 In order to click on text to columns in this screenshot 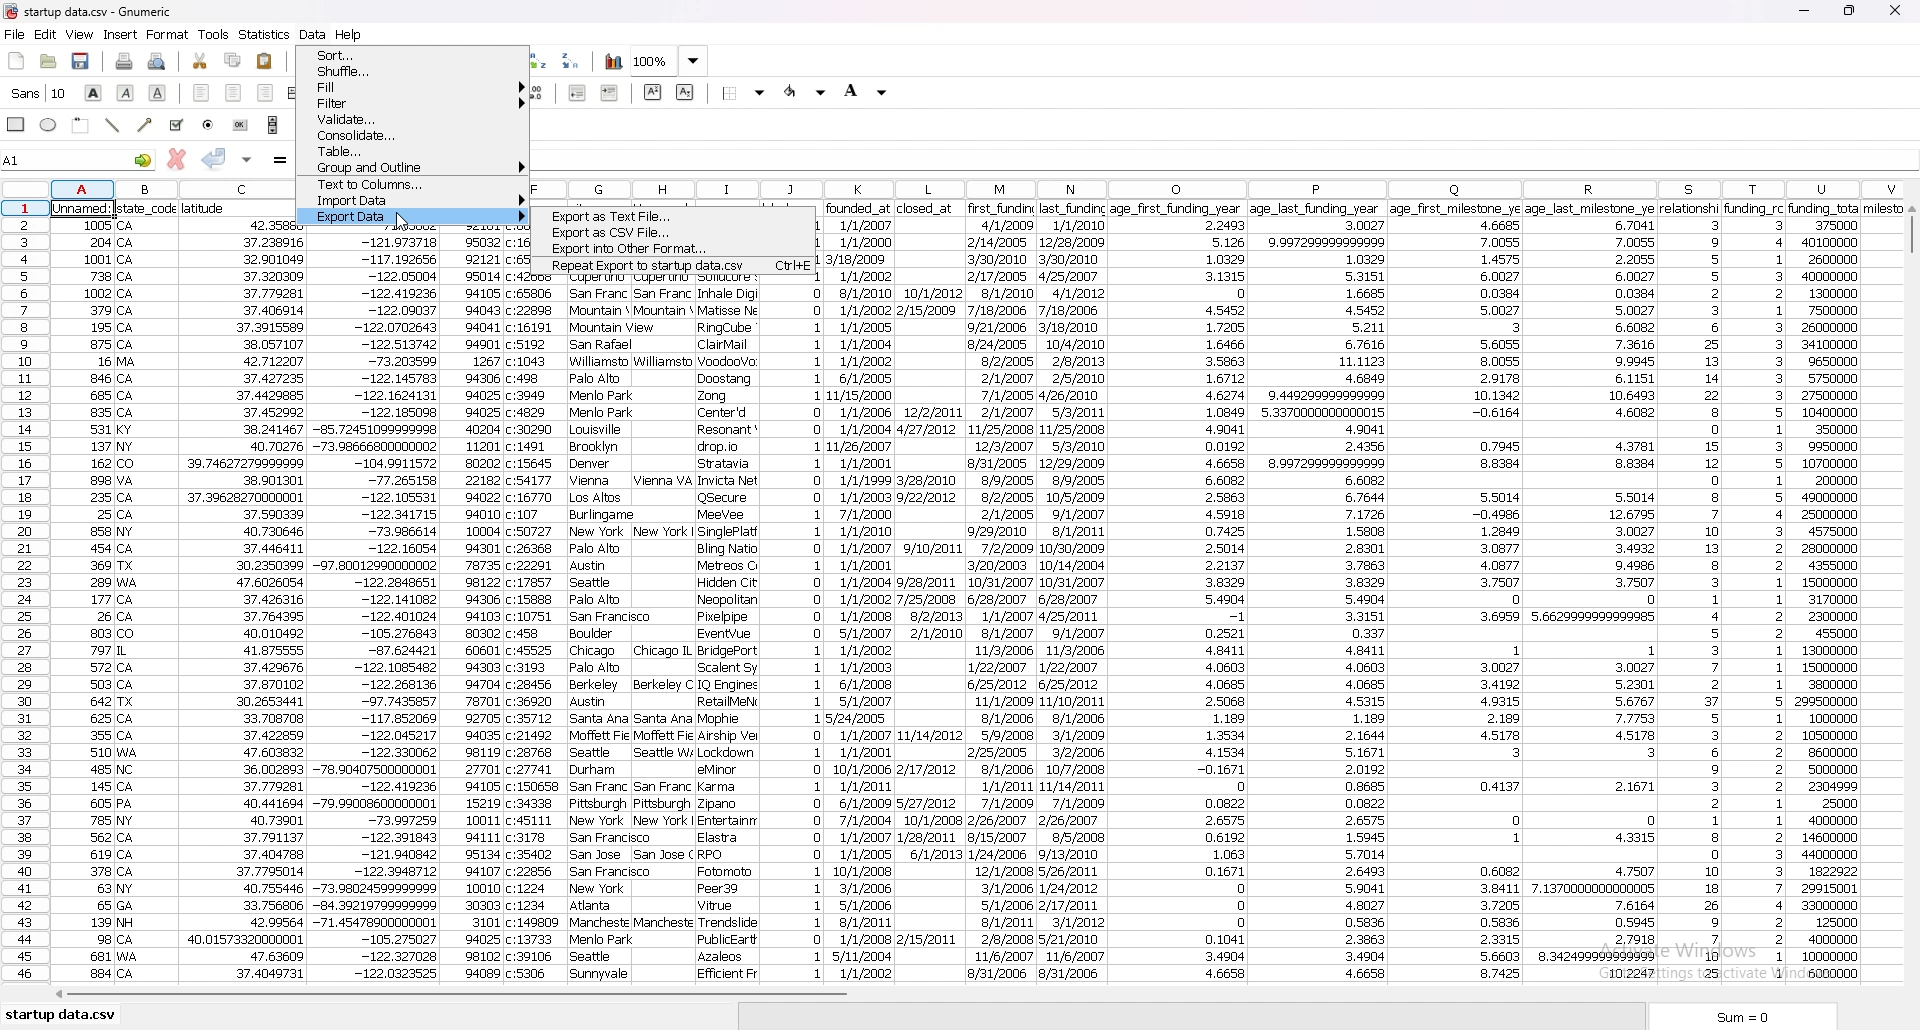, I will do `click(414, 184)`.